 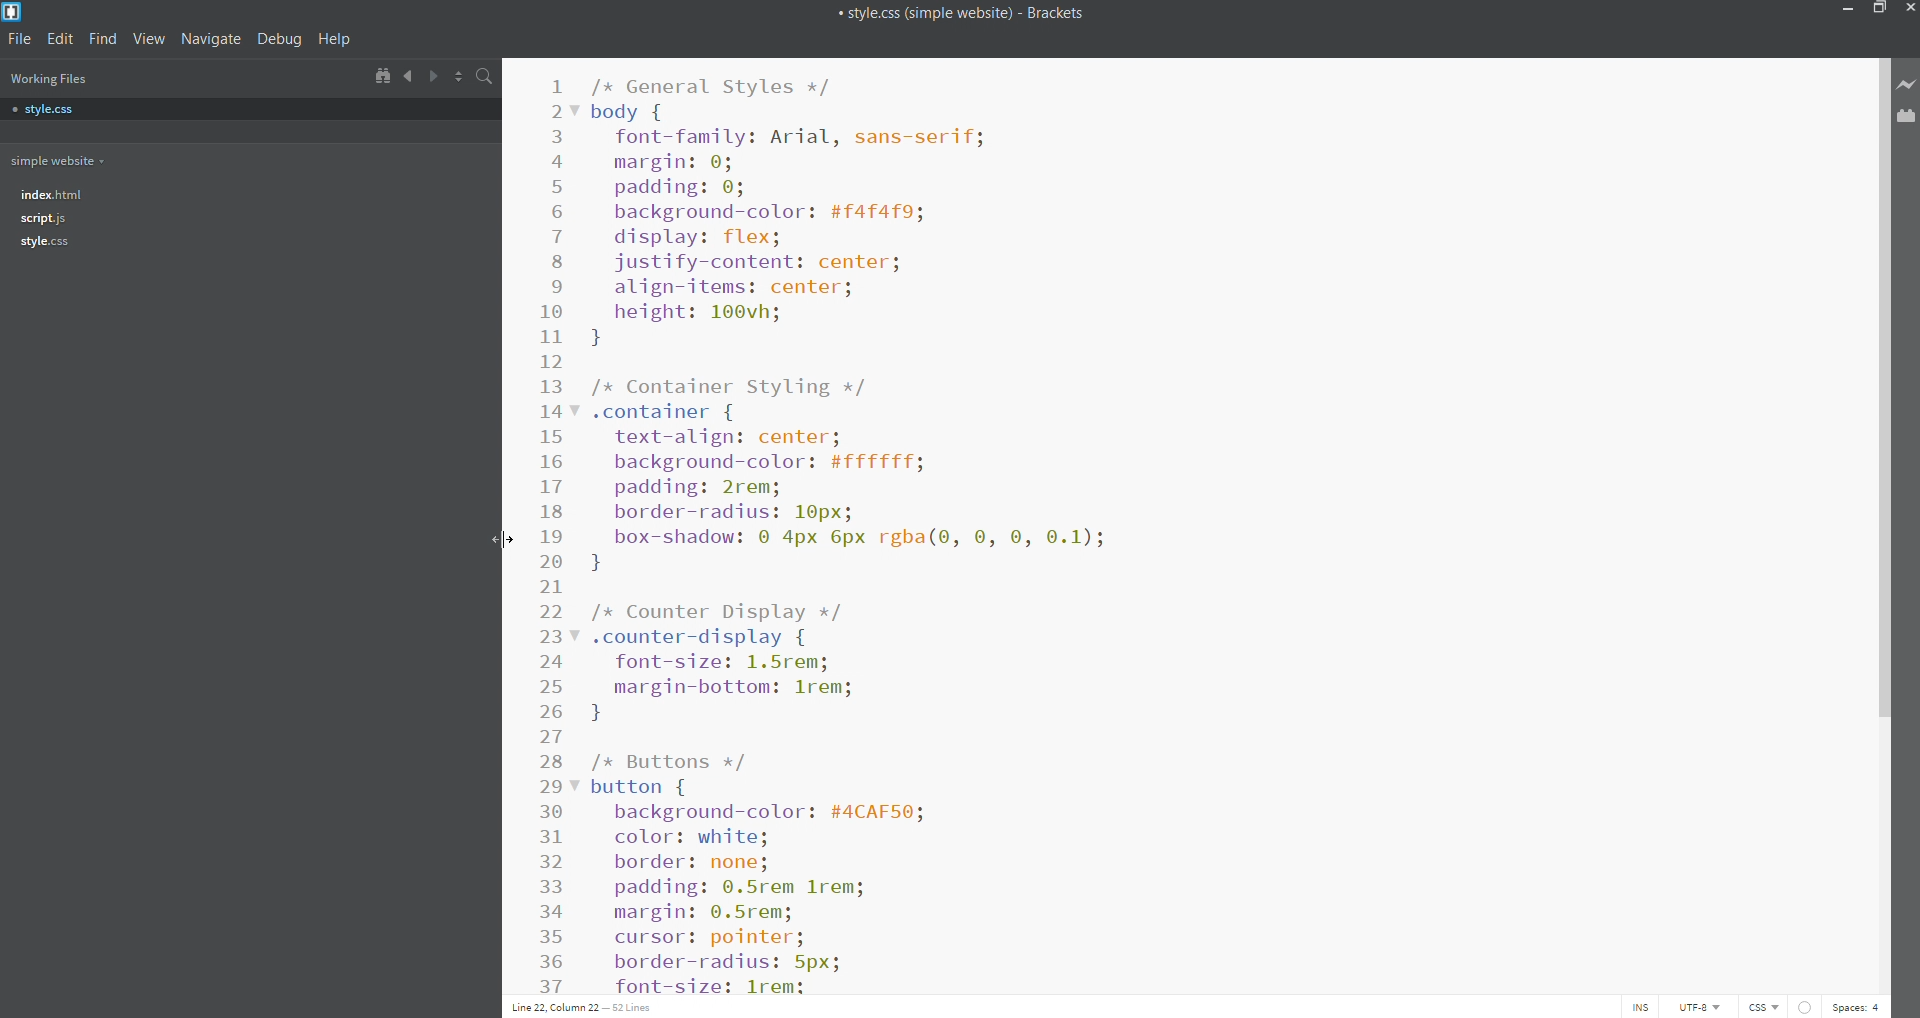 What do you see at coordinates (104, 40) in the screenshot?
I see `find` at bounding box center [104, 40].